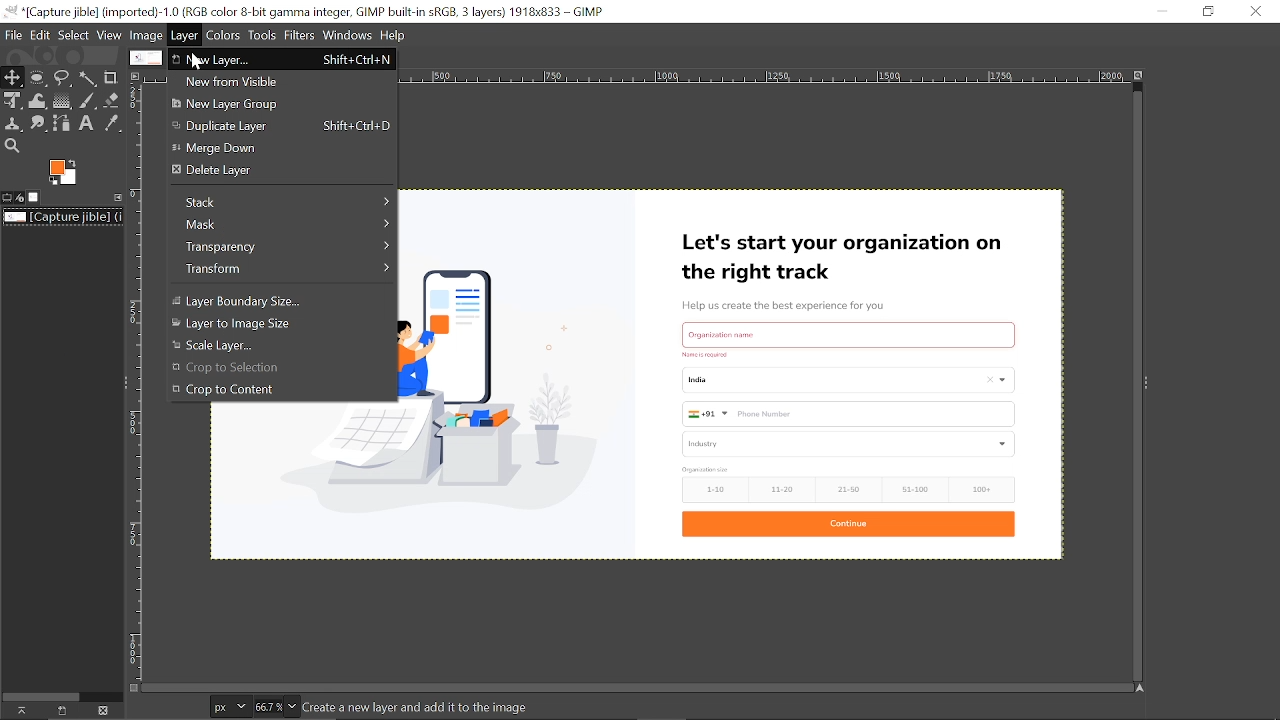 The width and height of the screenshot is (1280, 720). What do you see at coordinates (349, 34) in the screenshot?
I see `Windows` at bounding box center [349, 34].